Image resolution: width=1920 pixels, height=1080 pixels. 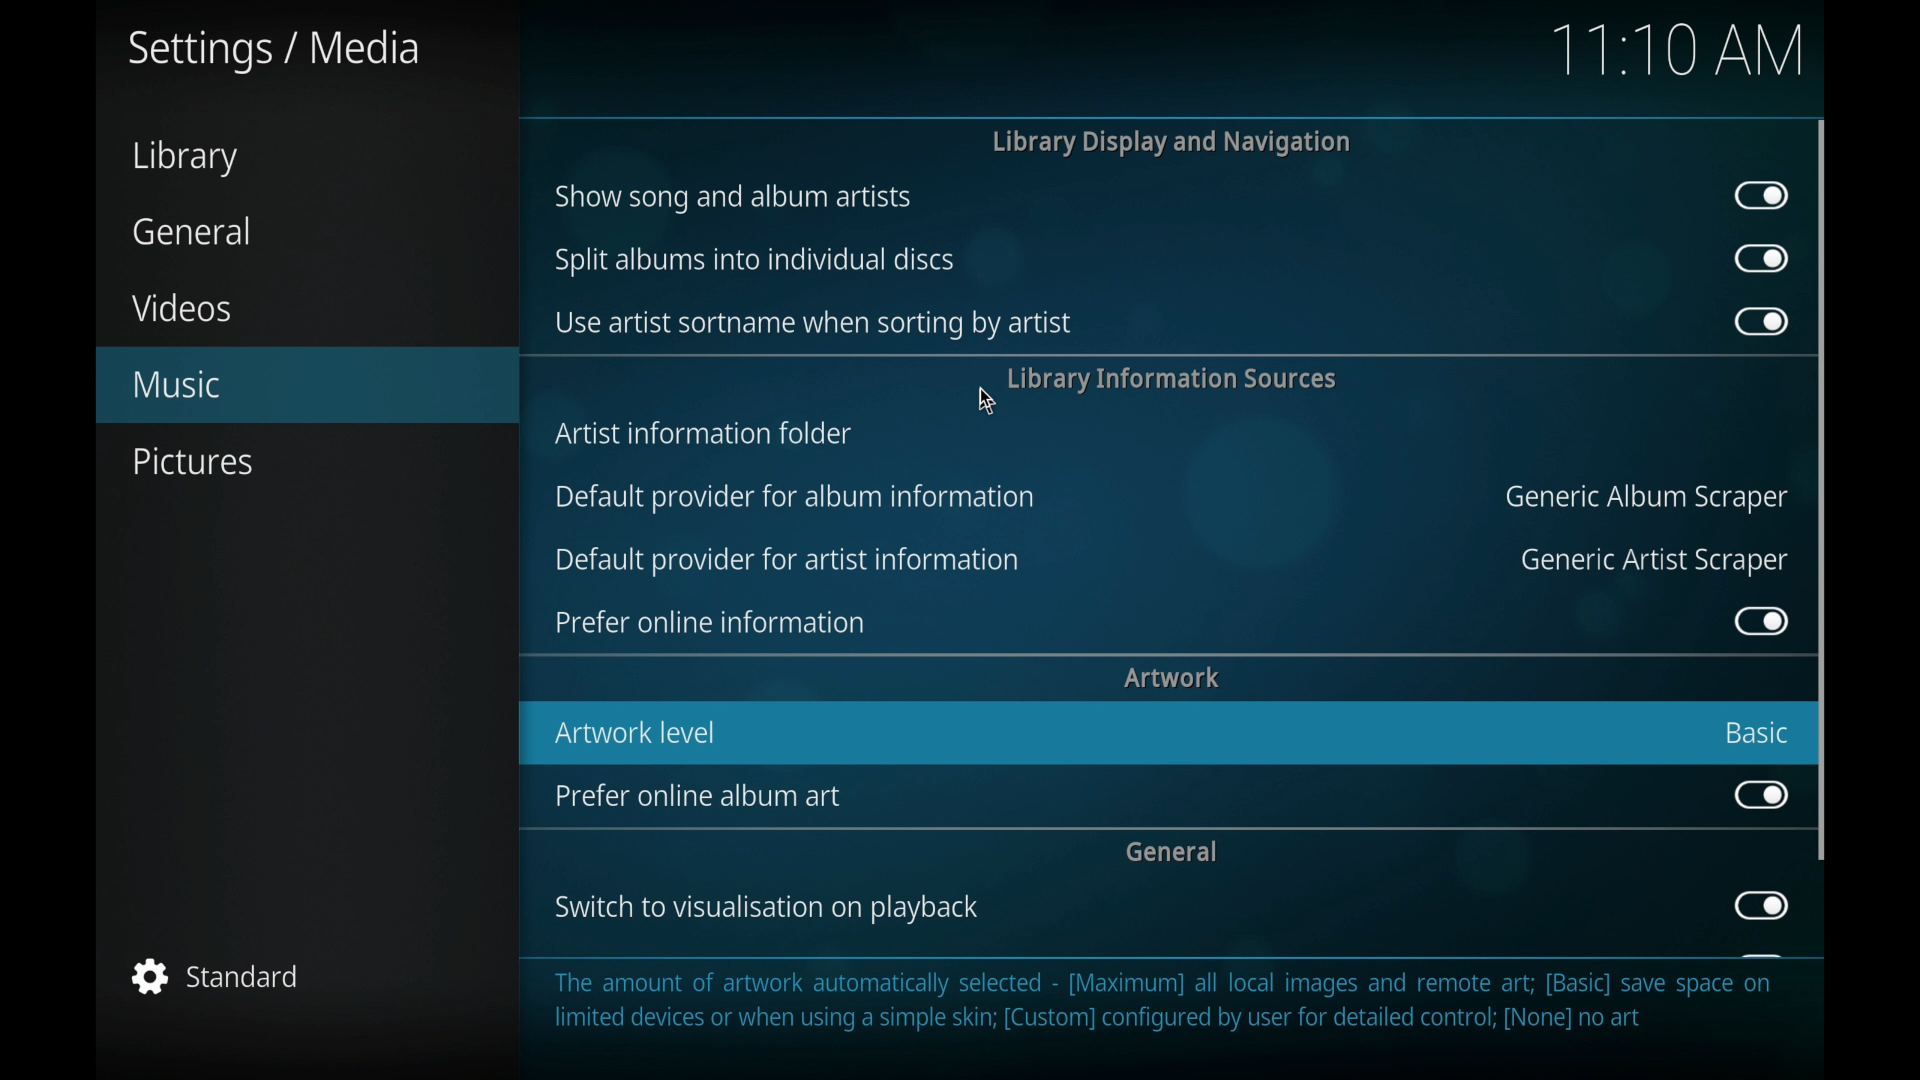 I want to click on The amount of artwork automatically selected - [Maximum] all local images and remote art; [Basic] save space on
limited devices or when using a simple skin; [Custom] configured by user for detailed control; [None] no art, so click(x=1163, y=1012).